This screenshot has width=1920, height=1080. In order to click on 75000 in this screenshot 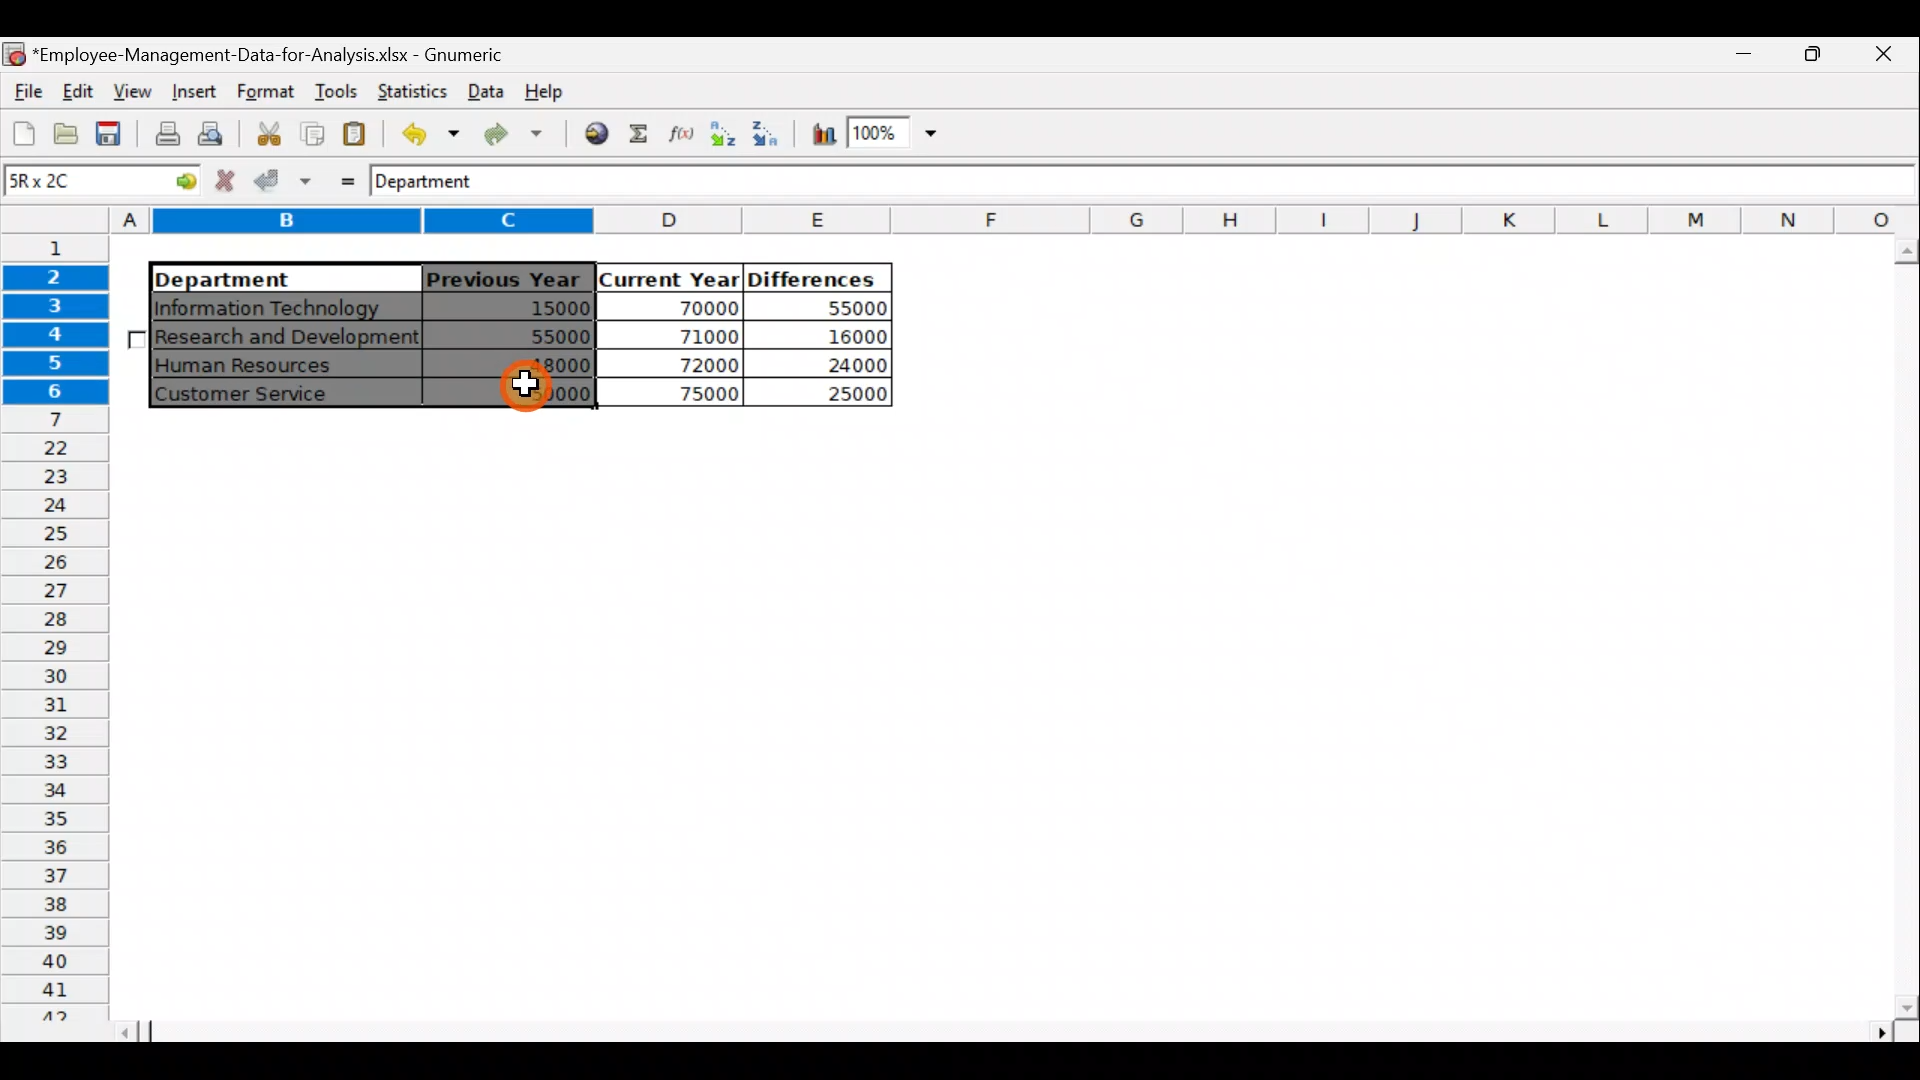, I will do `click(682, 395)`.